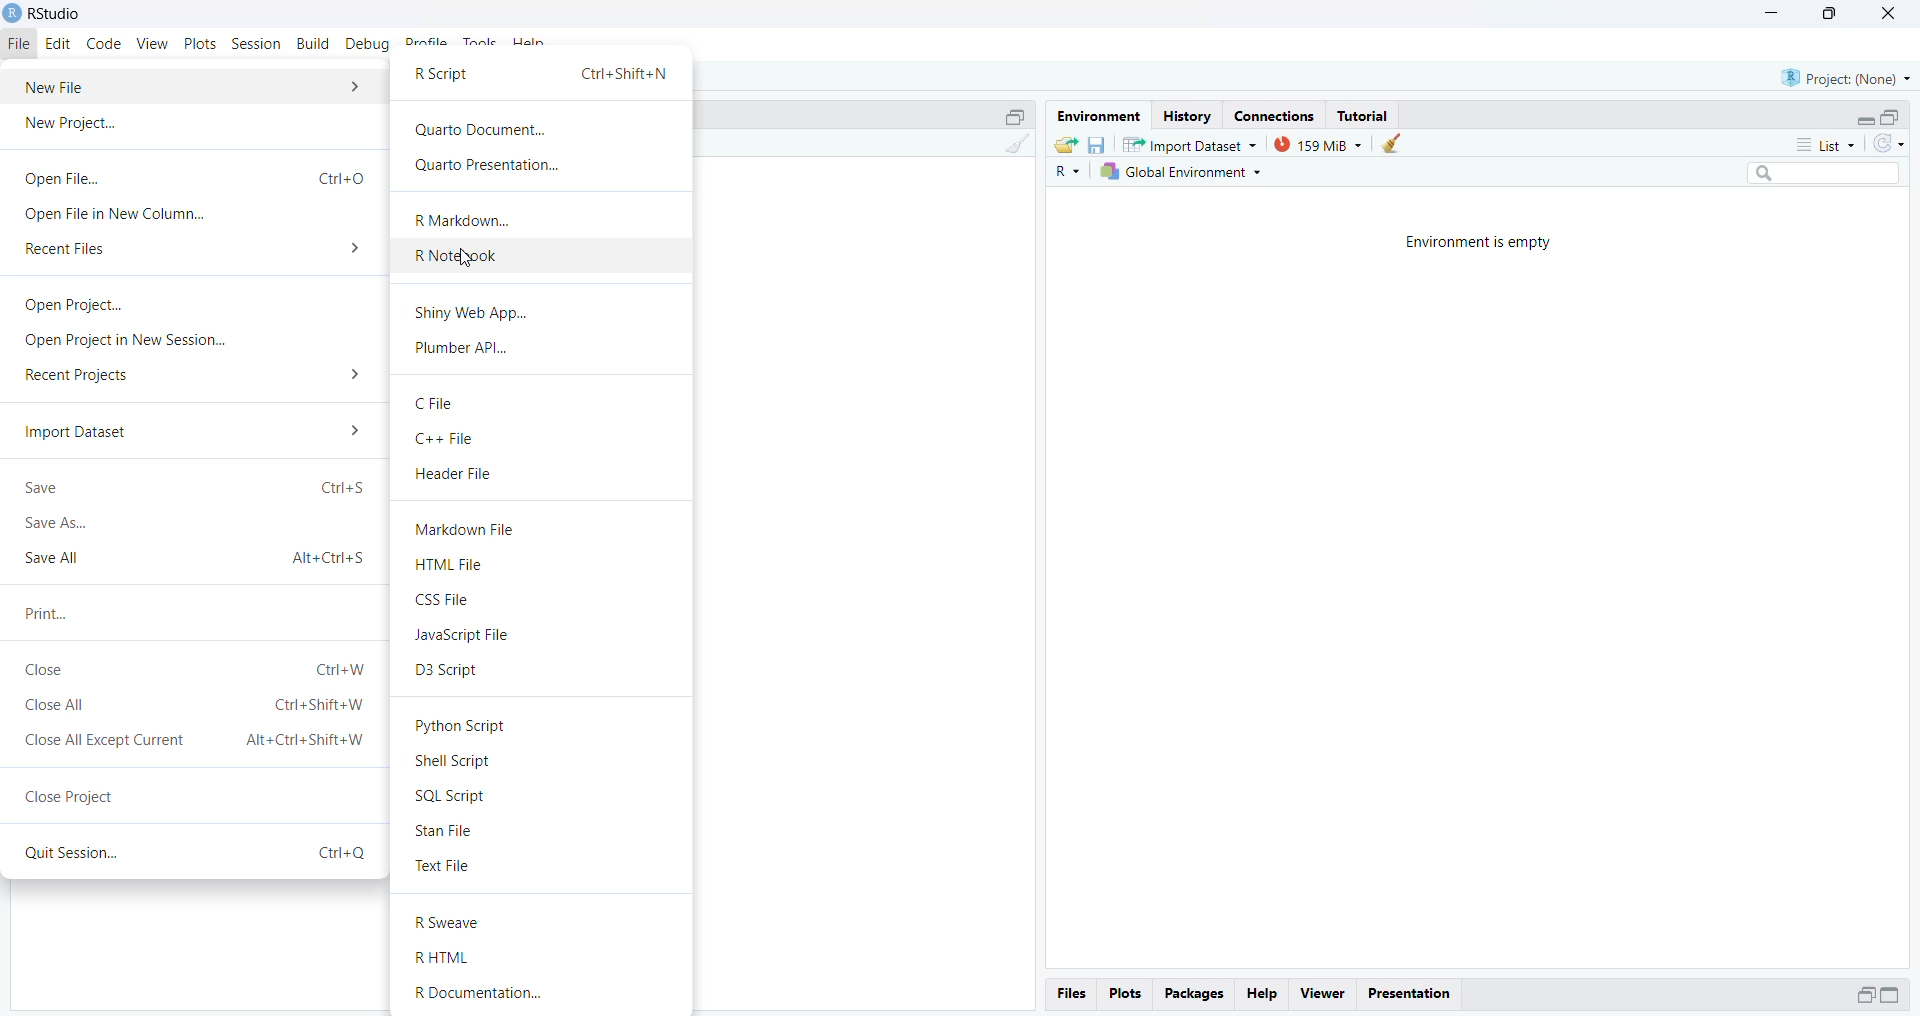 Image resolution: width=1920 pixels, height=1016 pixels. What do you see at coordinates (194, 707) in the screenshot?
I see `Close All Ctrl+Shift+W` at bounding box center [194, 707].